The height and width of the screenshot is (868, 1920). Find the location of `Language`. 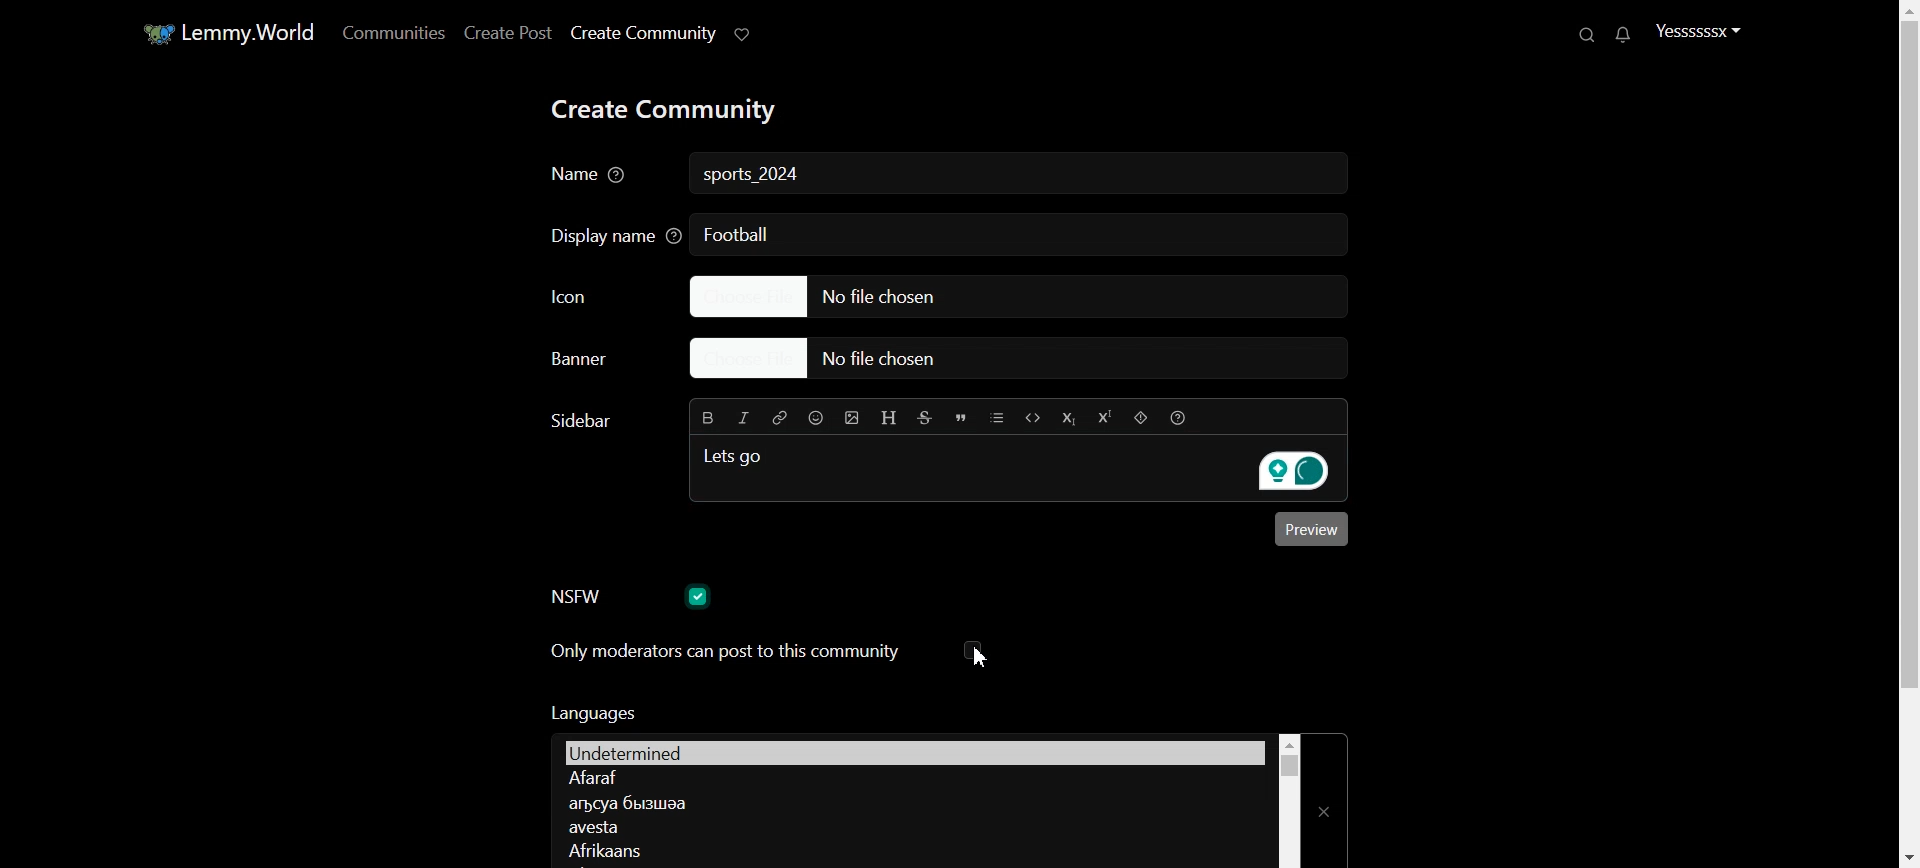

Language is located at coordinates (911, 779).